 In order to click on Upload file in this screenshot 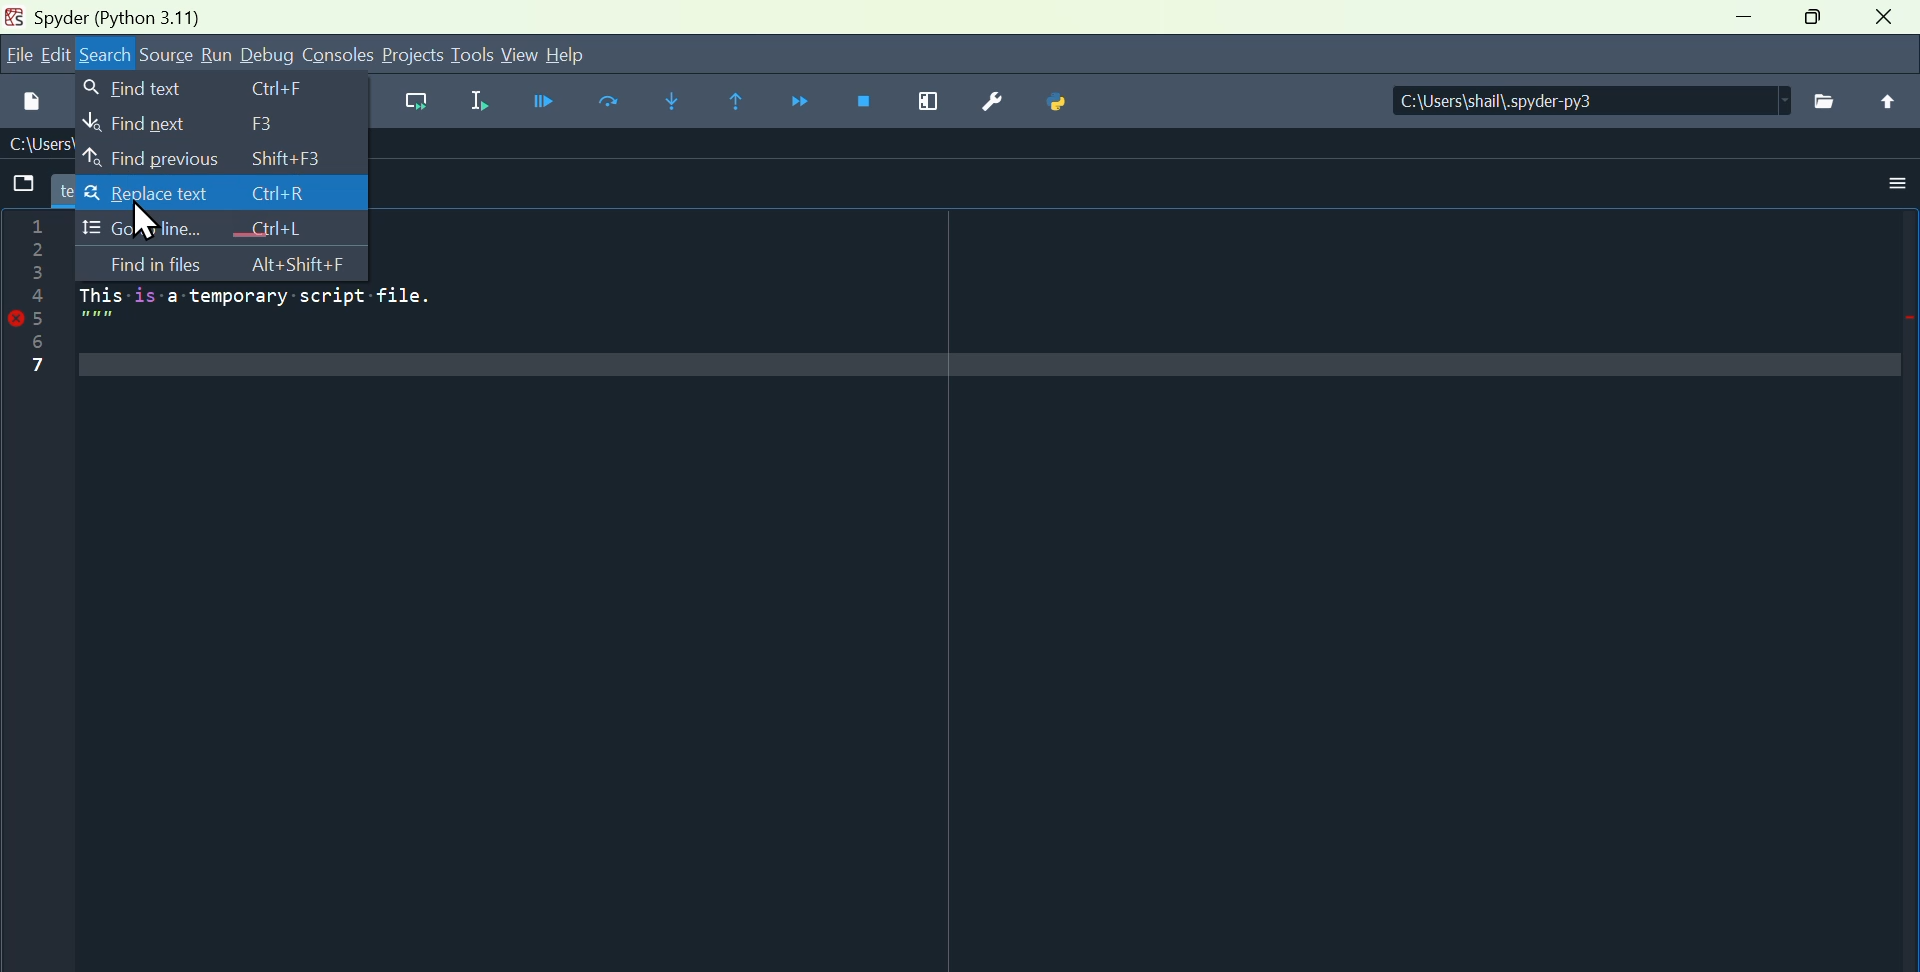, I will do `click(1885, 103)`.